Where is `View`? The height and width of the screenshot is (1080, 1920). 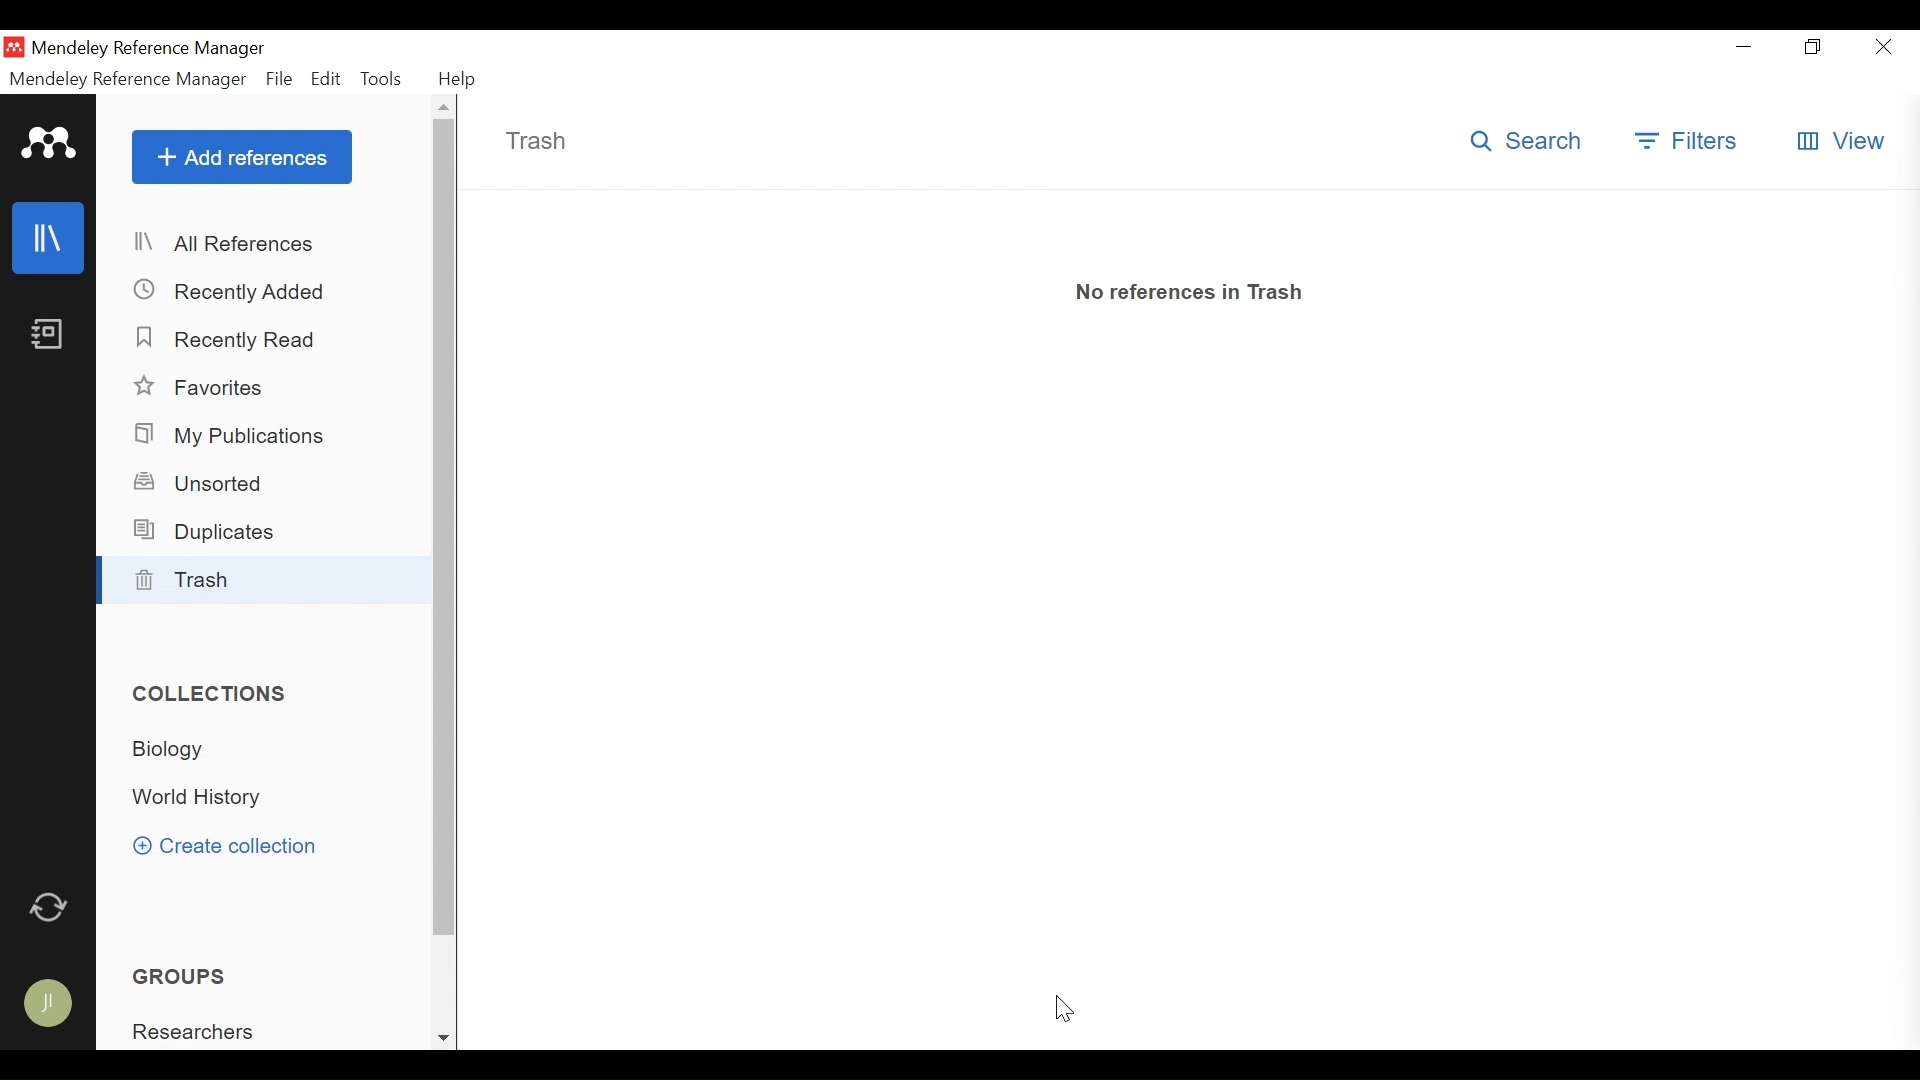
View is located at coordinates (1843, 141).